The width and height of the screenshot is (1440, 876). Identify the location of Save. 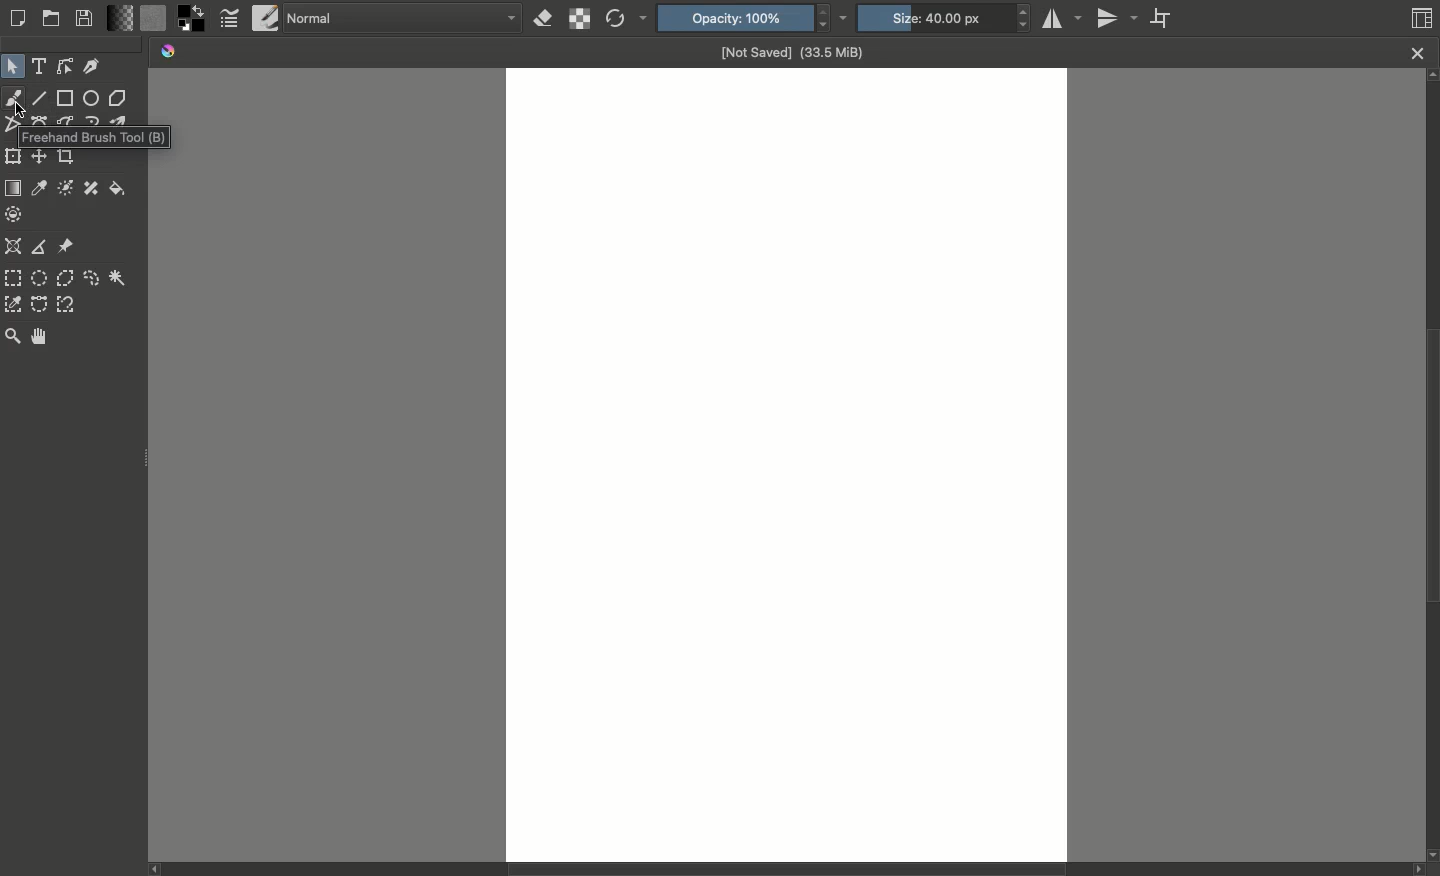
(88, 18).